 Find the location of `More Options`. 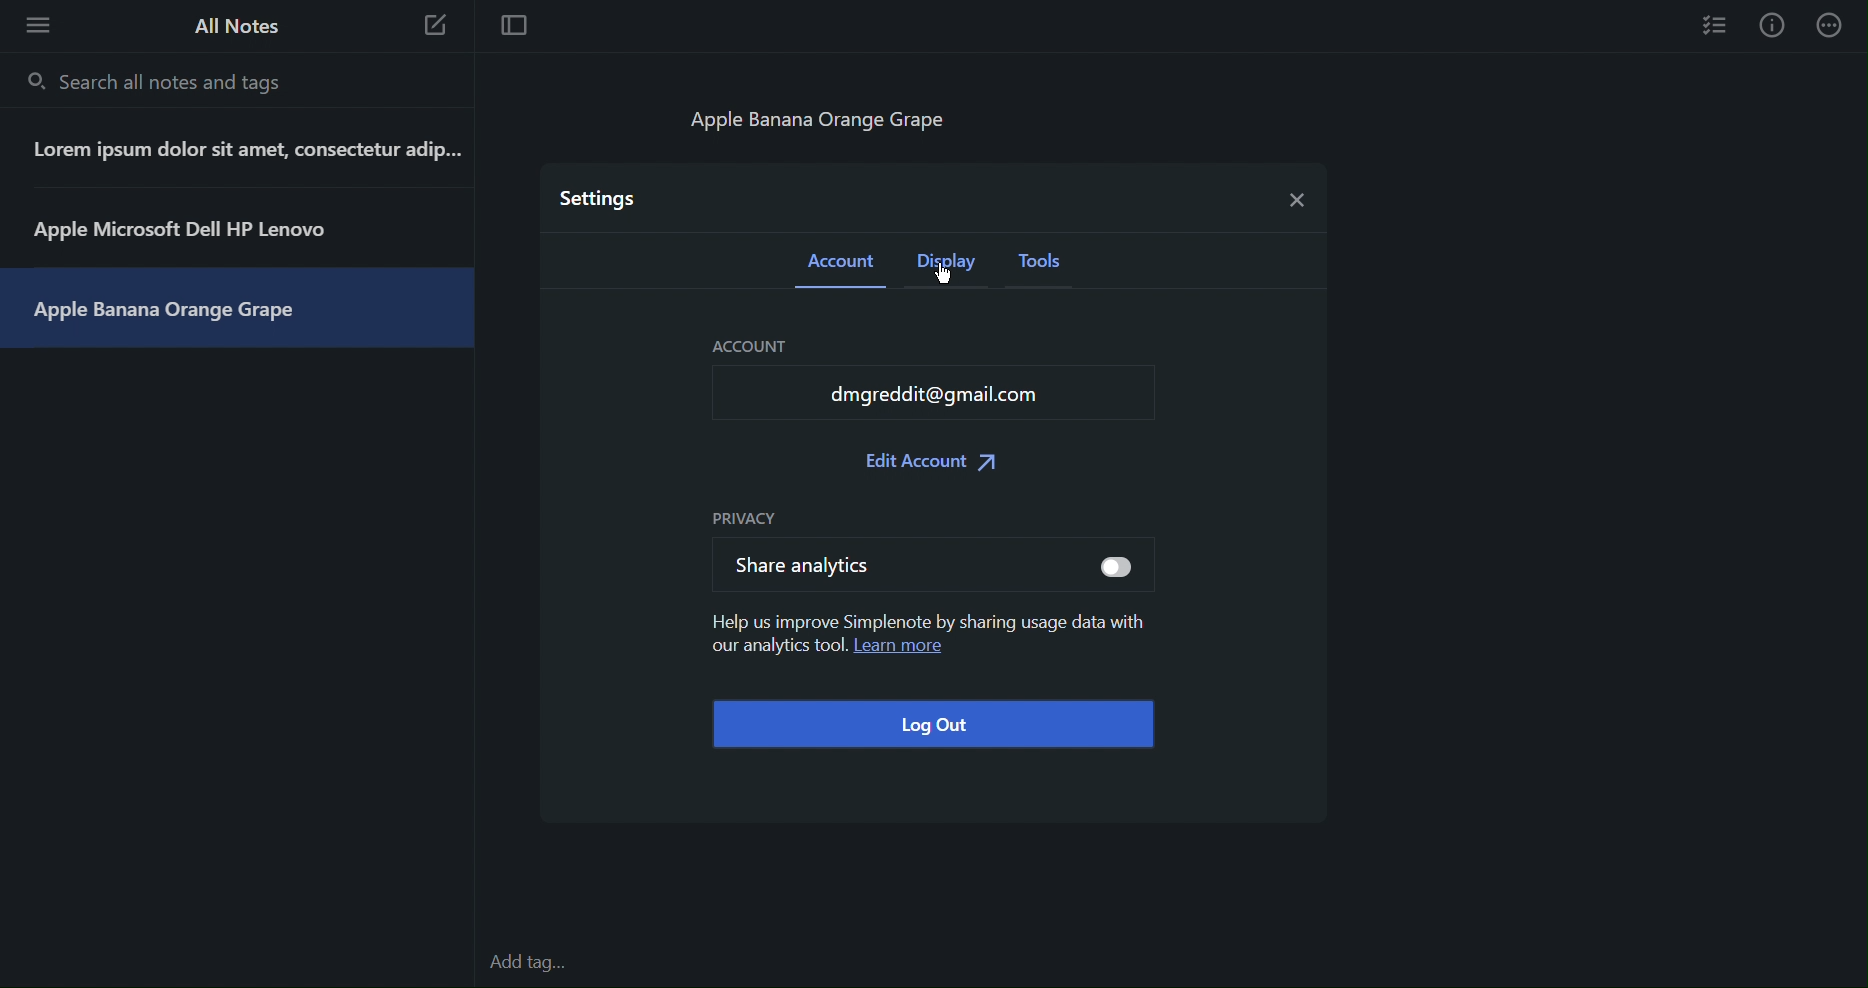

More Options is located at coordinates (32, 24).